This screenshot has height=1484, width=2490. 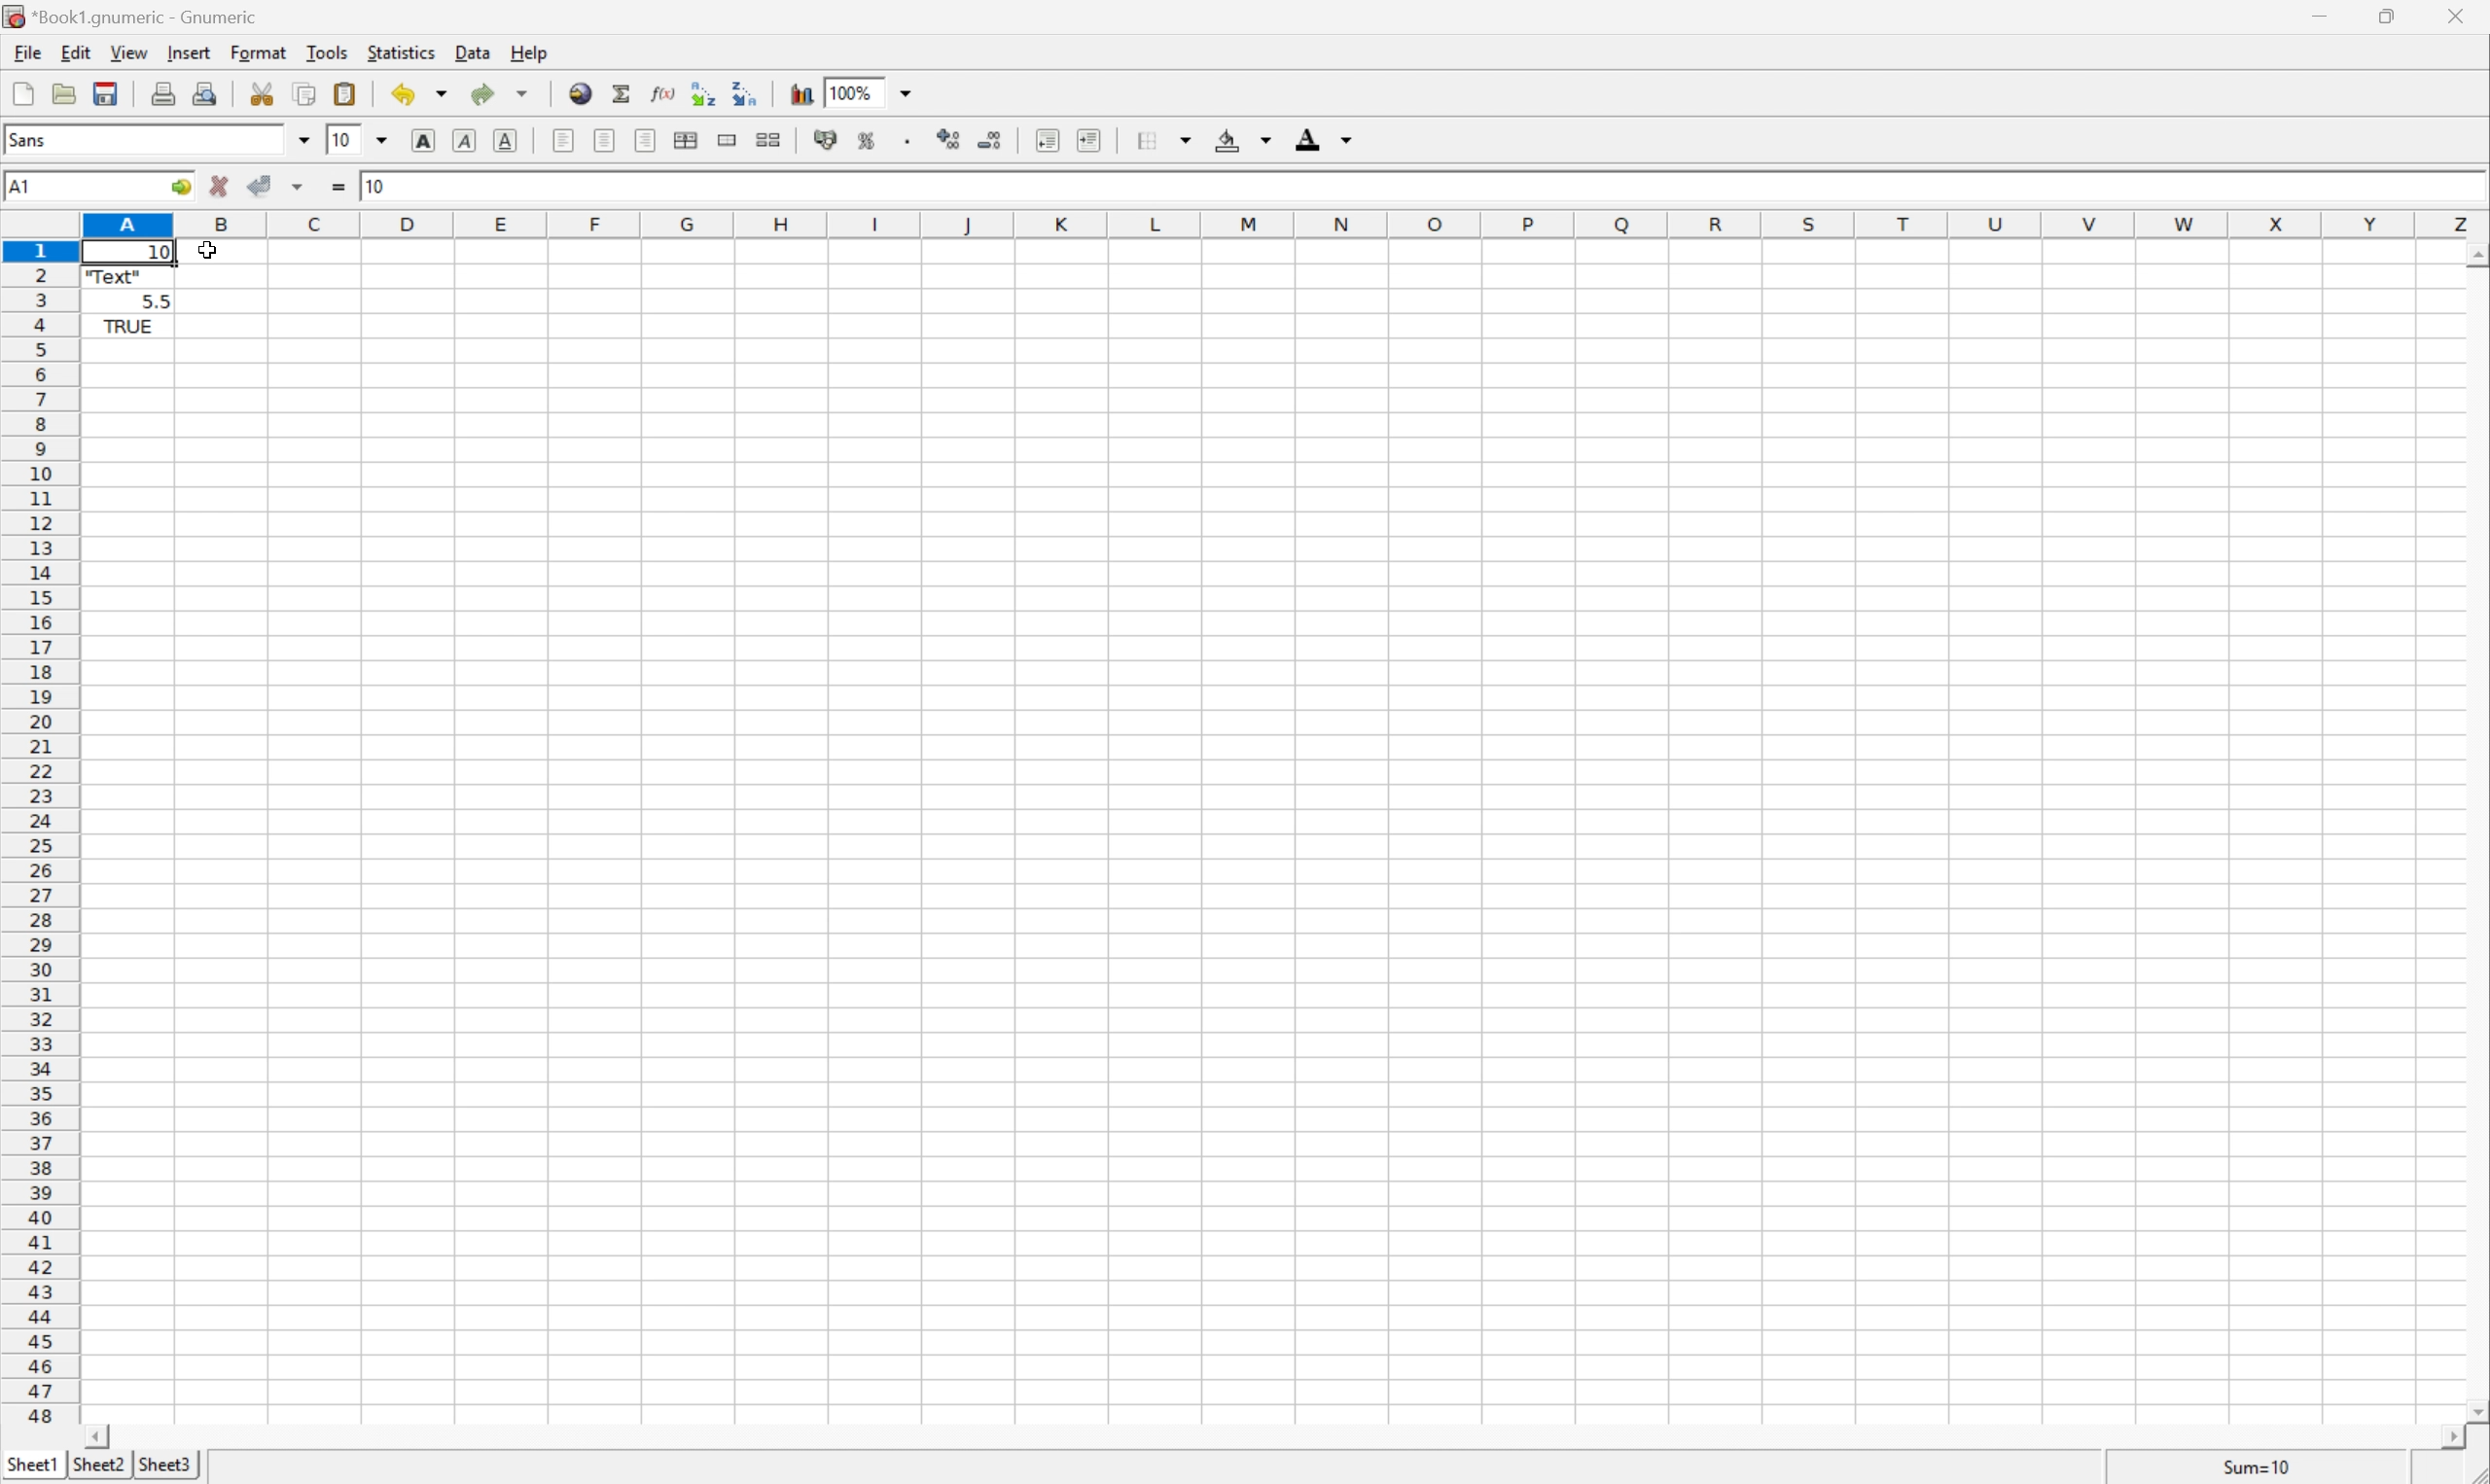 I want to click on Sort the selected region in descending order based on the first column selected, so click(x=746, y=91).